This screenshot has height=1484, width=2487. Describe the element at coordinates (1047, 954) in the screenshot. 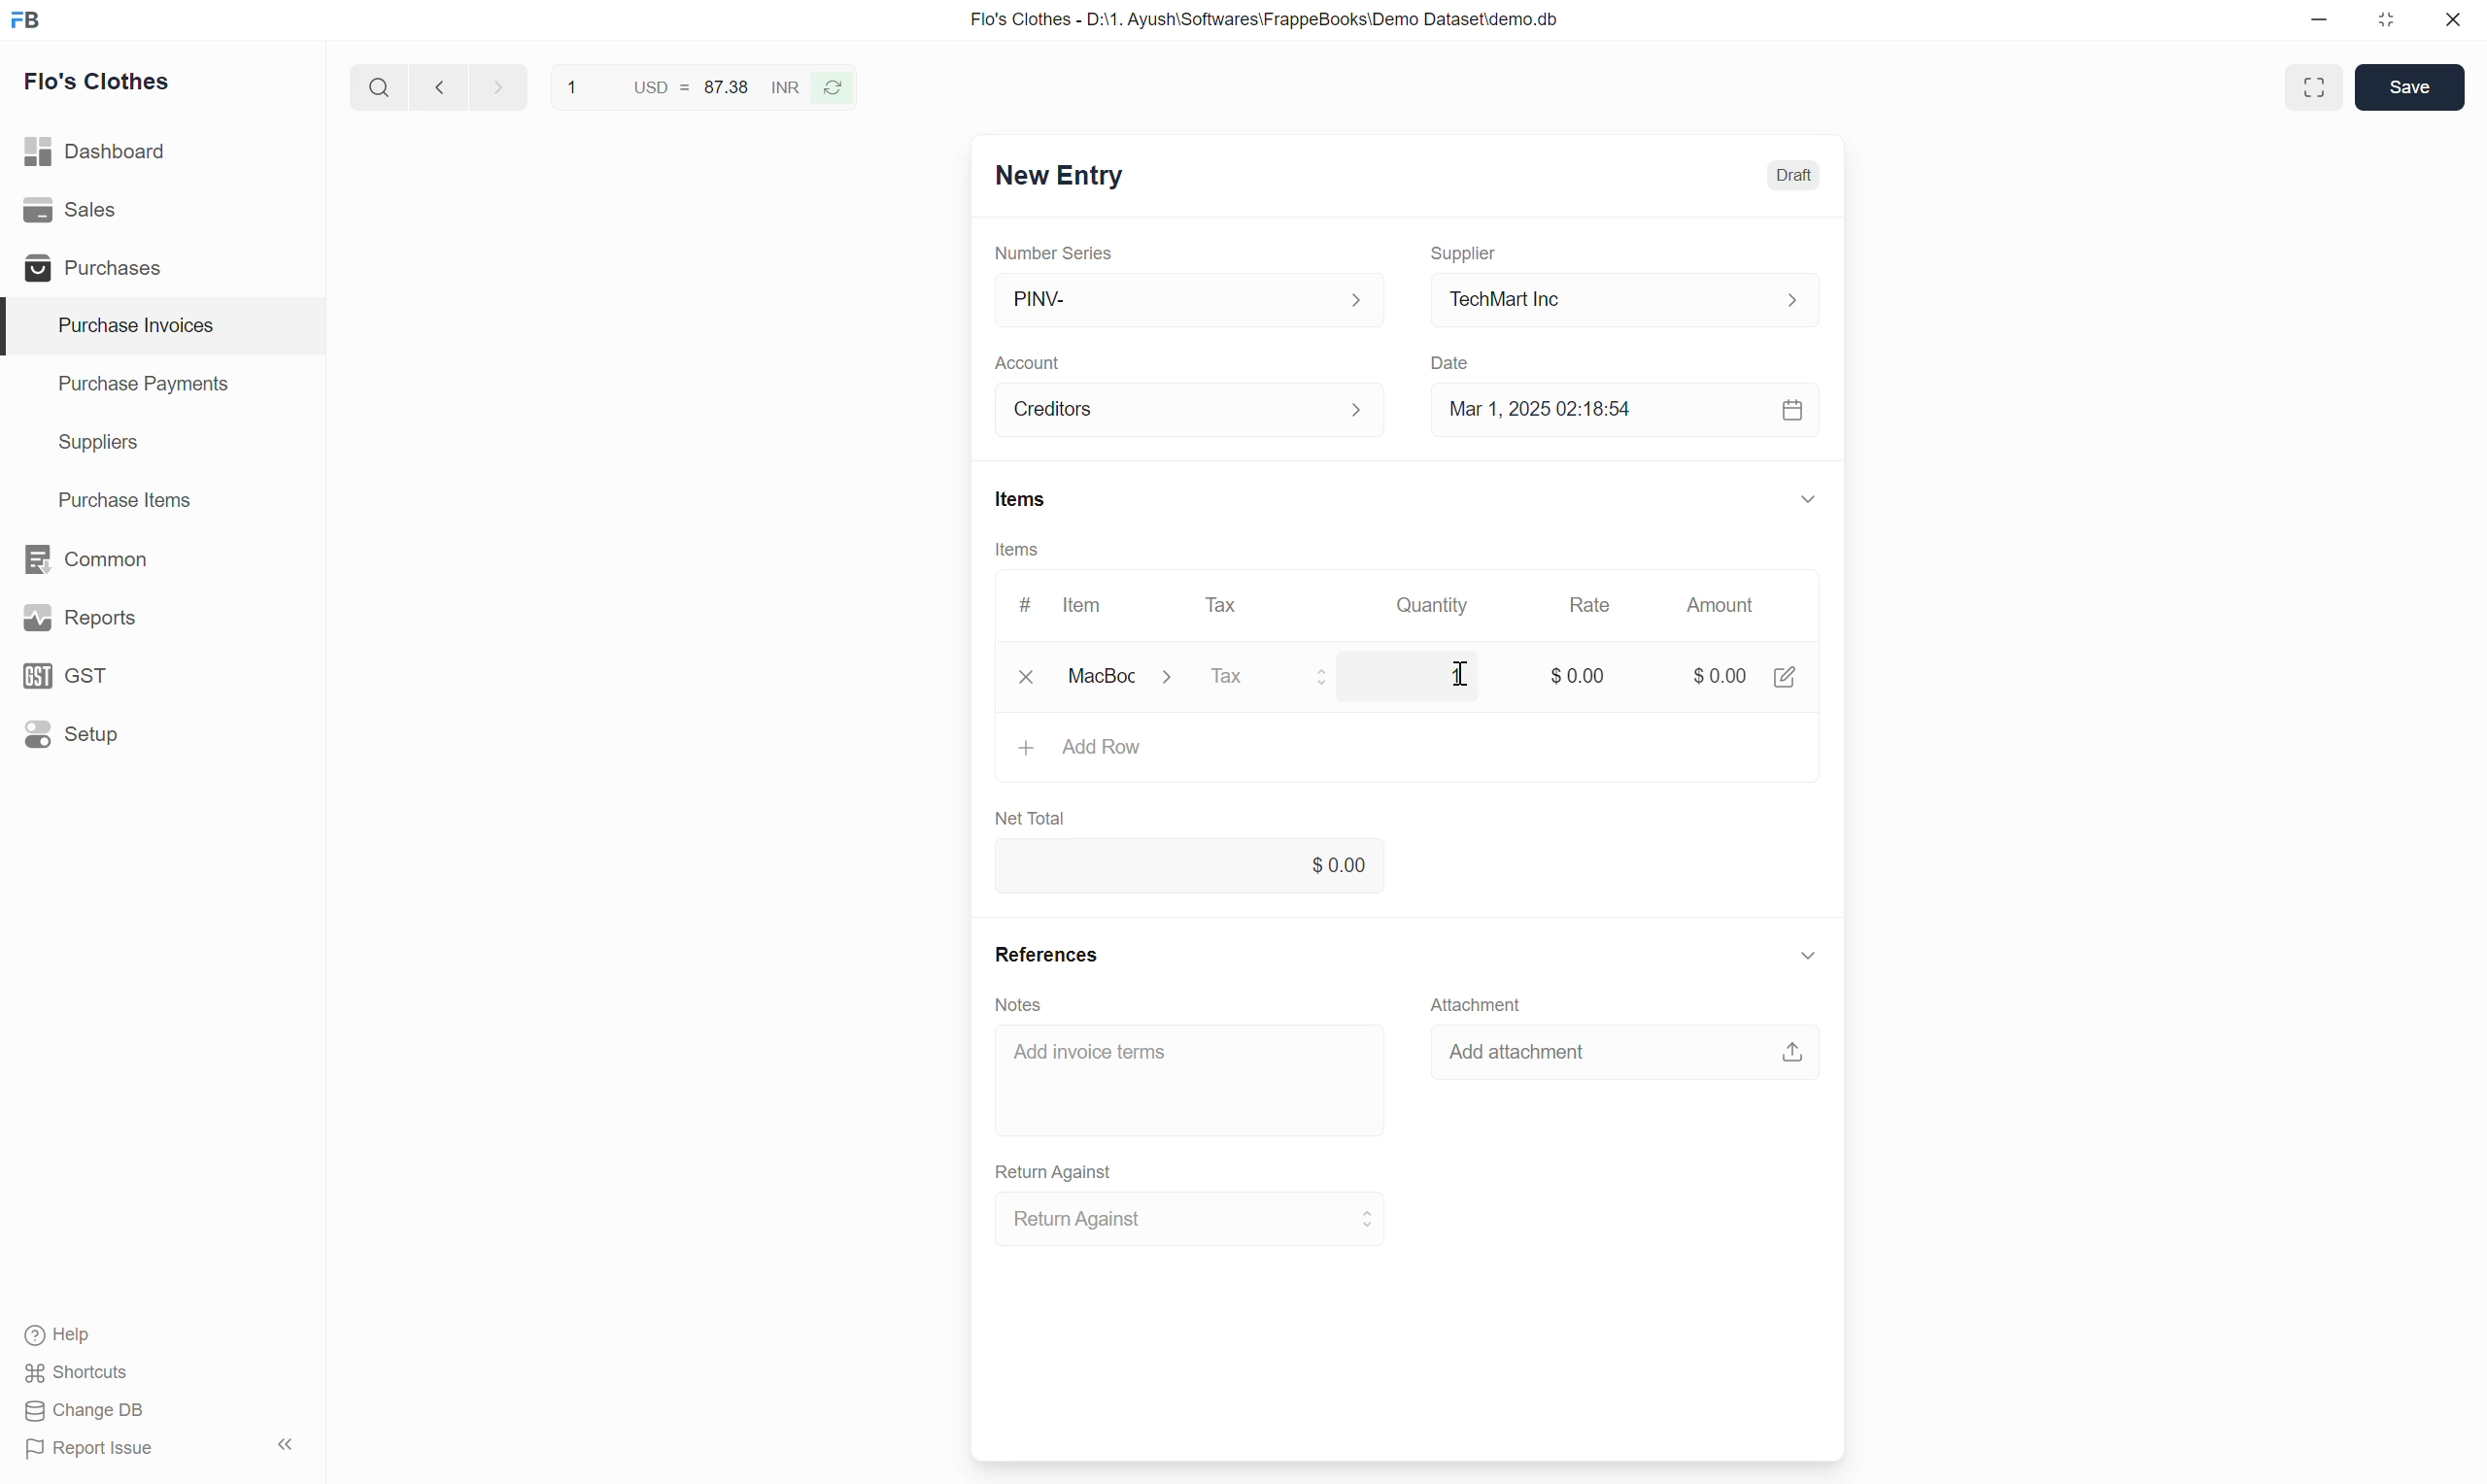

I see `References` at that location.